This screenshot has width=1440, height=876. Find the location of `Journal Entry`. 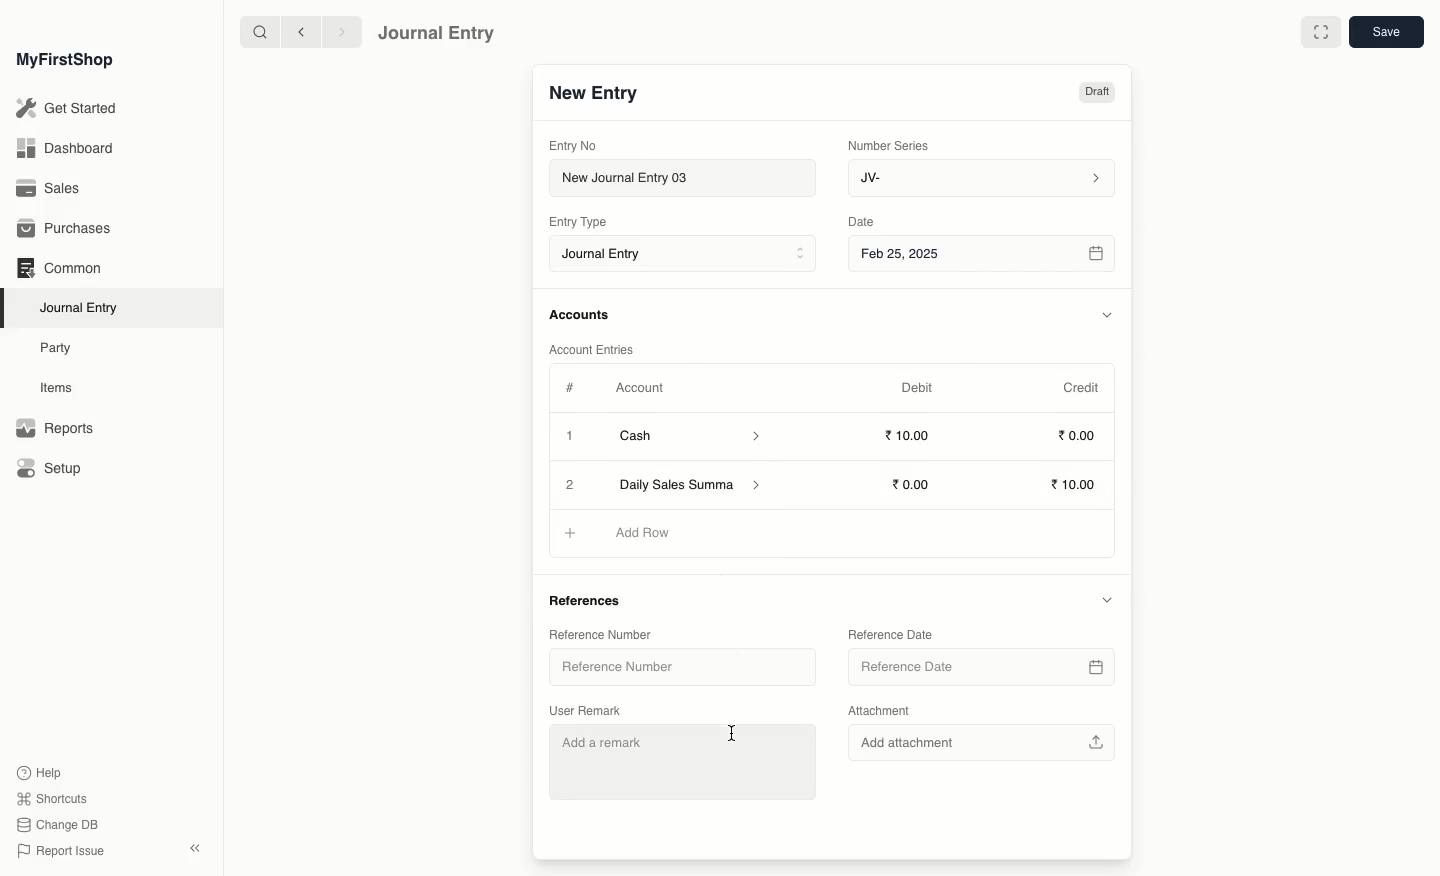

Journal Entry is located at coordinates (688, 255).